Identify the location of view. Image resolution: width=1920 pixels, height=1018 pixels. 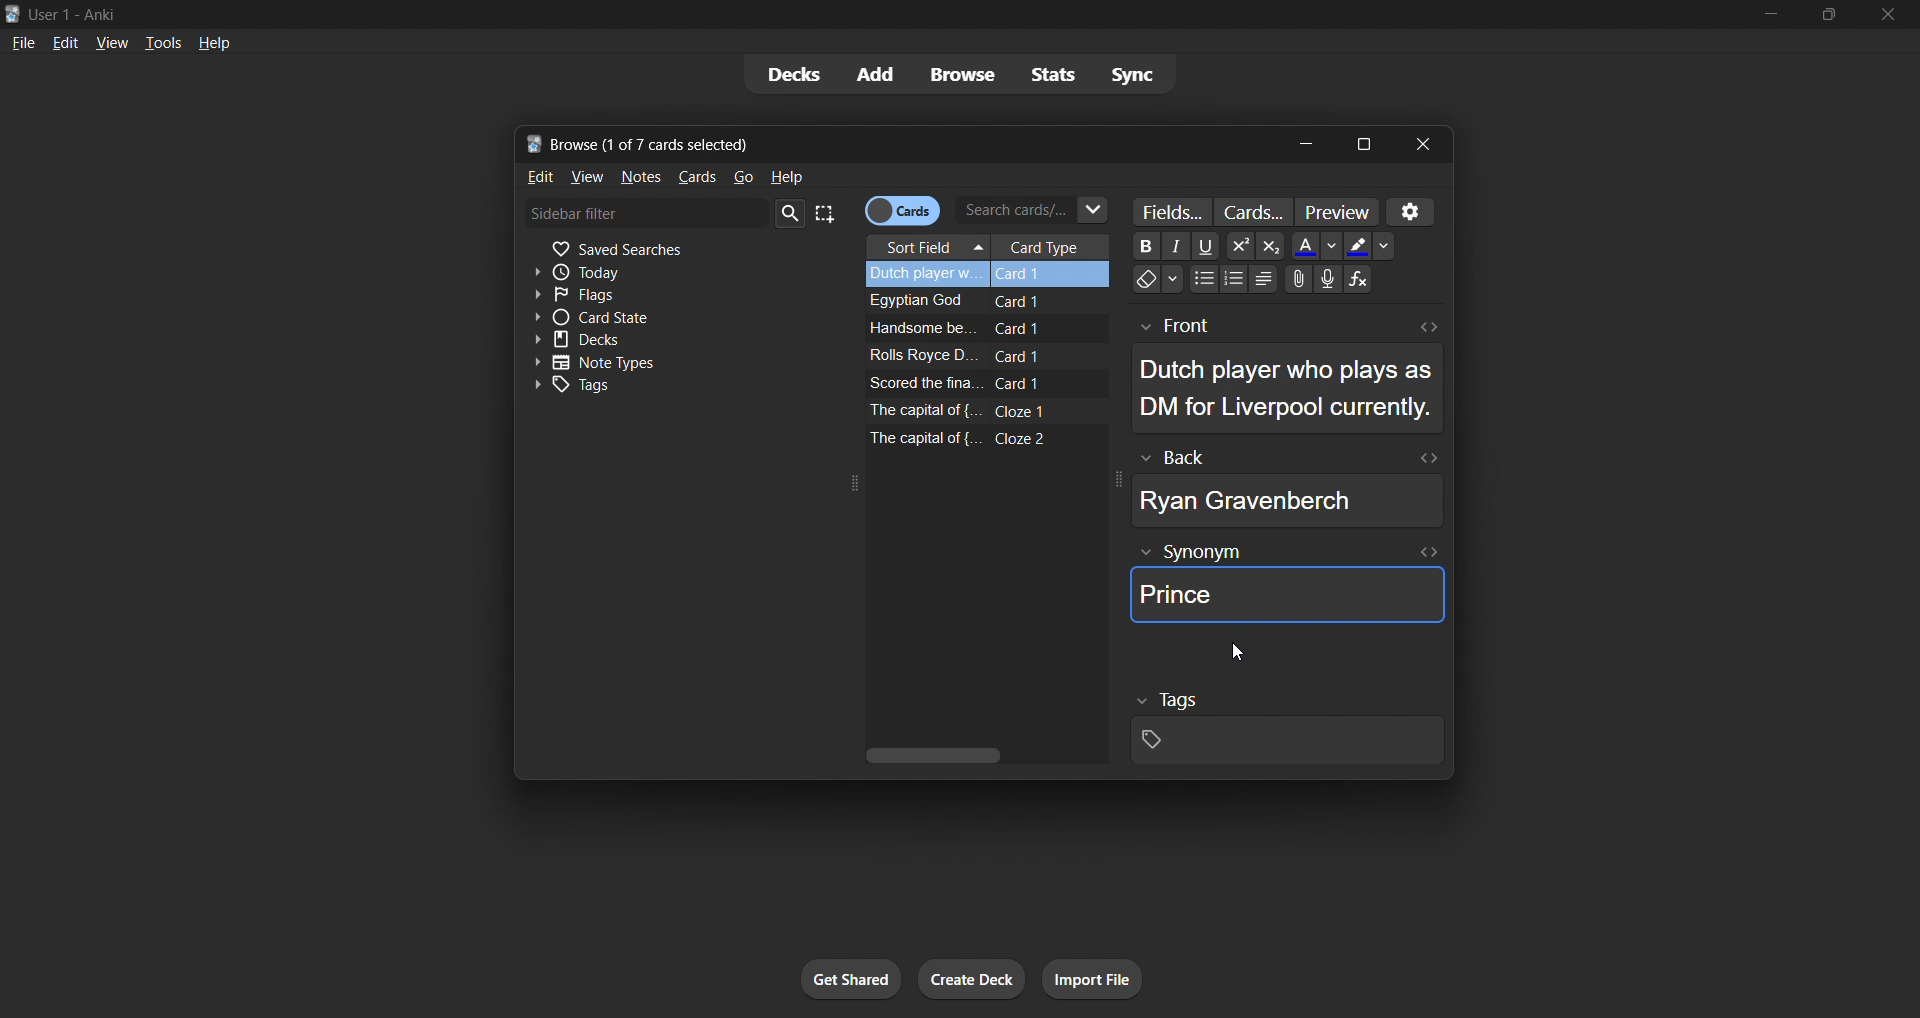
(587, 179).